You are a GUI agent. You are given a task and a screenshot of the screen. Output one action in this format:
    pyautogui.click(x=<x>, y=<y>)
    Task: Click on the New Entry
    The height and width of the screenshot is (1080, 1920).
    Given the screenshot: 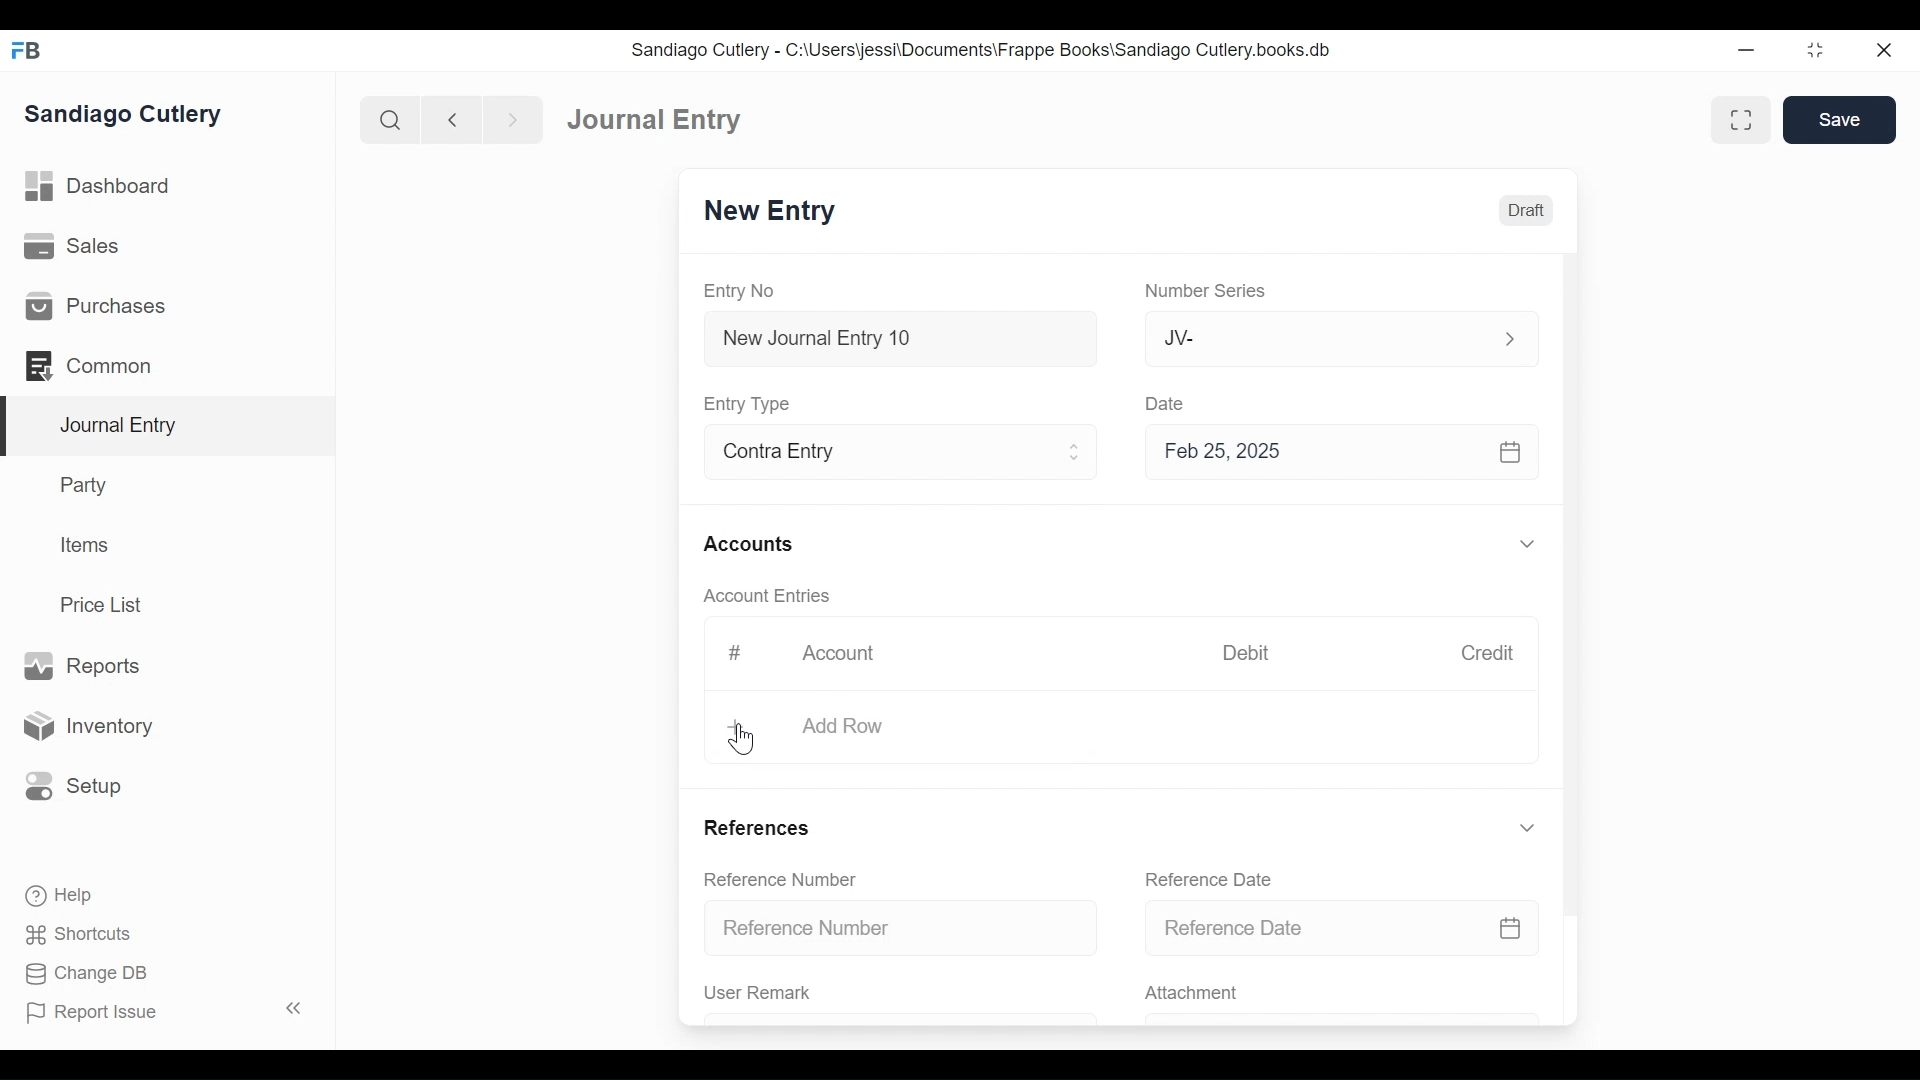 What is the action you would take?
    pyautogui.click(x=775, y=213)
    